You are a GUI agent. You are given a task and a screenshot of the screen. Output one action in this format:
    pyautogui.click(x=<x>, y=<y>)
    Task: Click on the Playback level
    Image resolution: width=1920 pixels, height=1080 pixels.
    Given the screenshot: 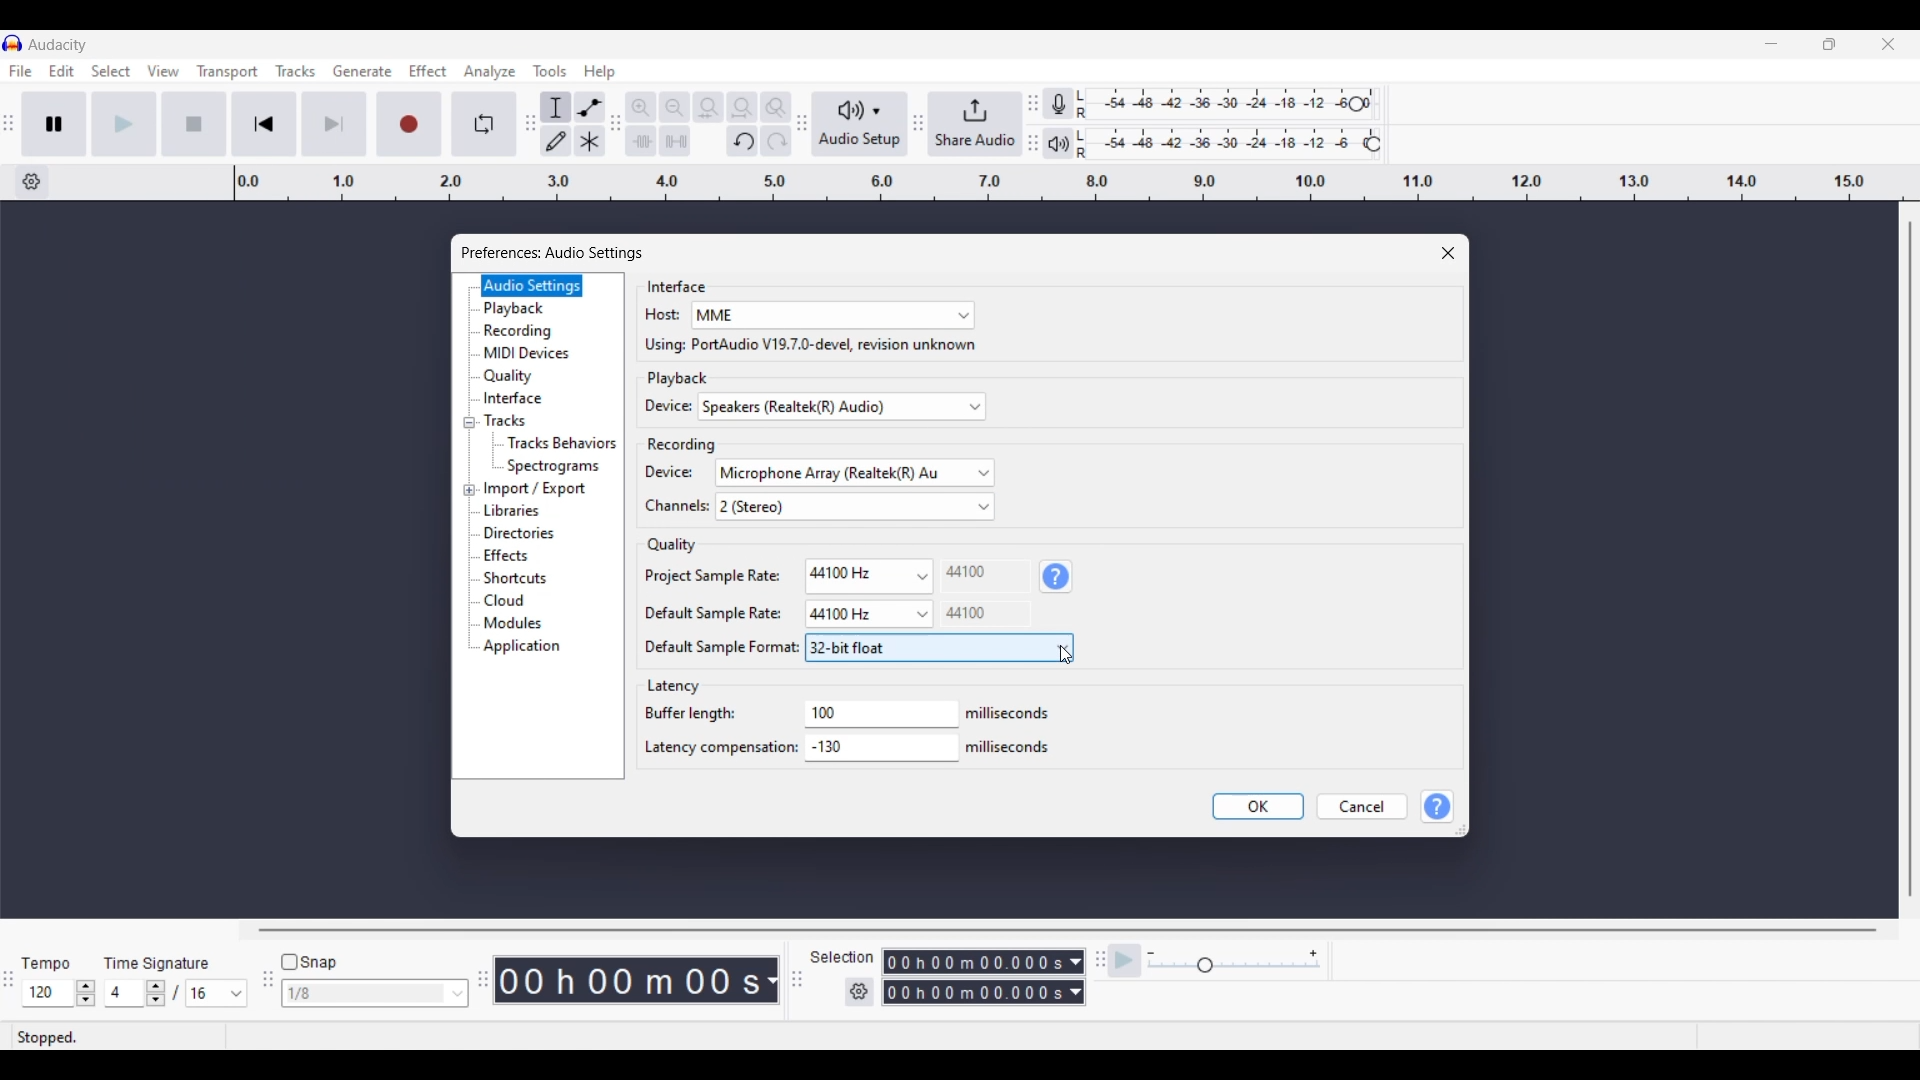 What is the action you would take?
    pyautogui.click(x=1233, y=144)
    